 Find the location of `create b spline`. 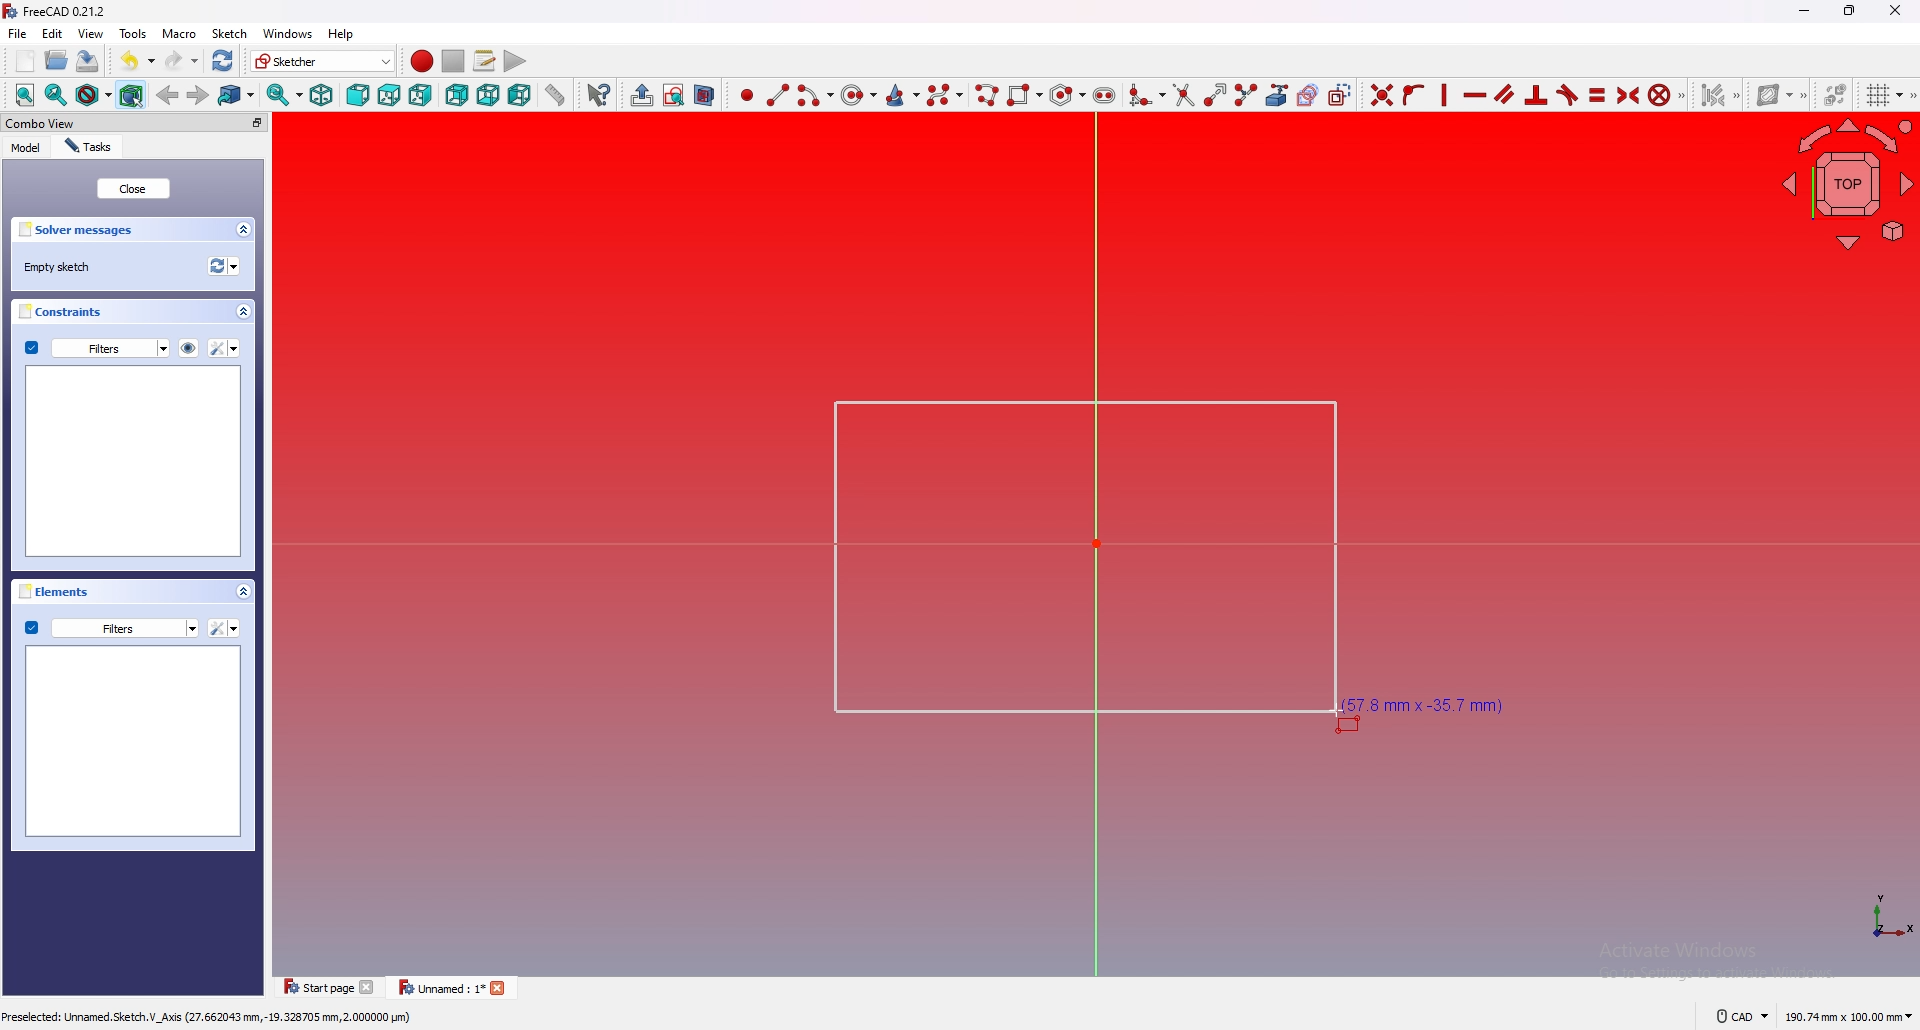

create b spline is located at coordinates (946, 95).